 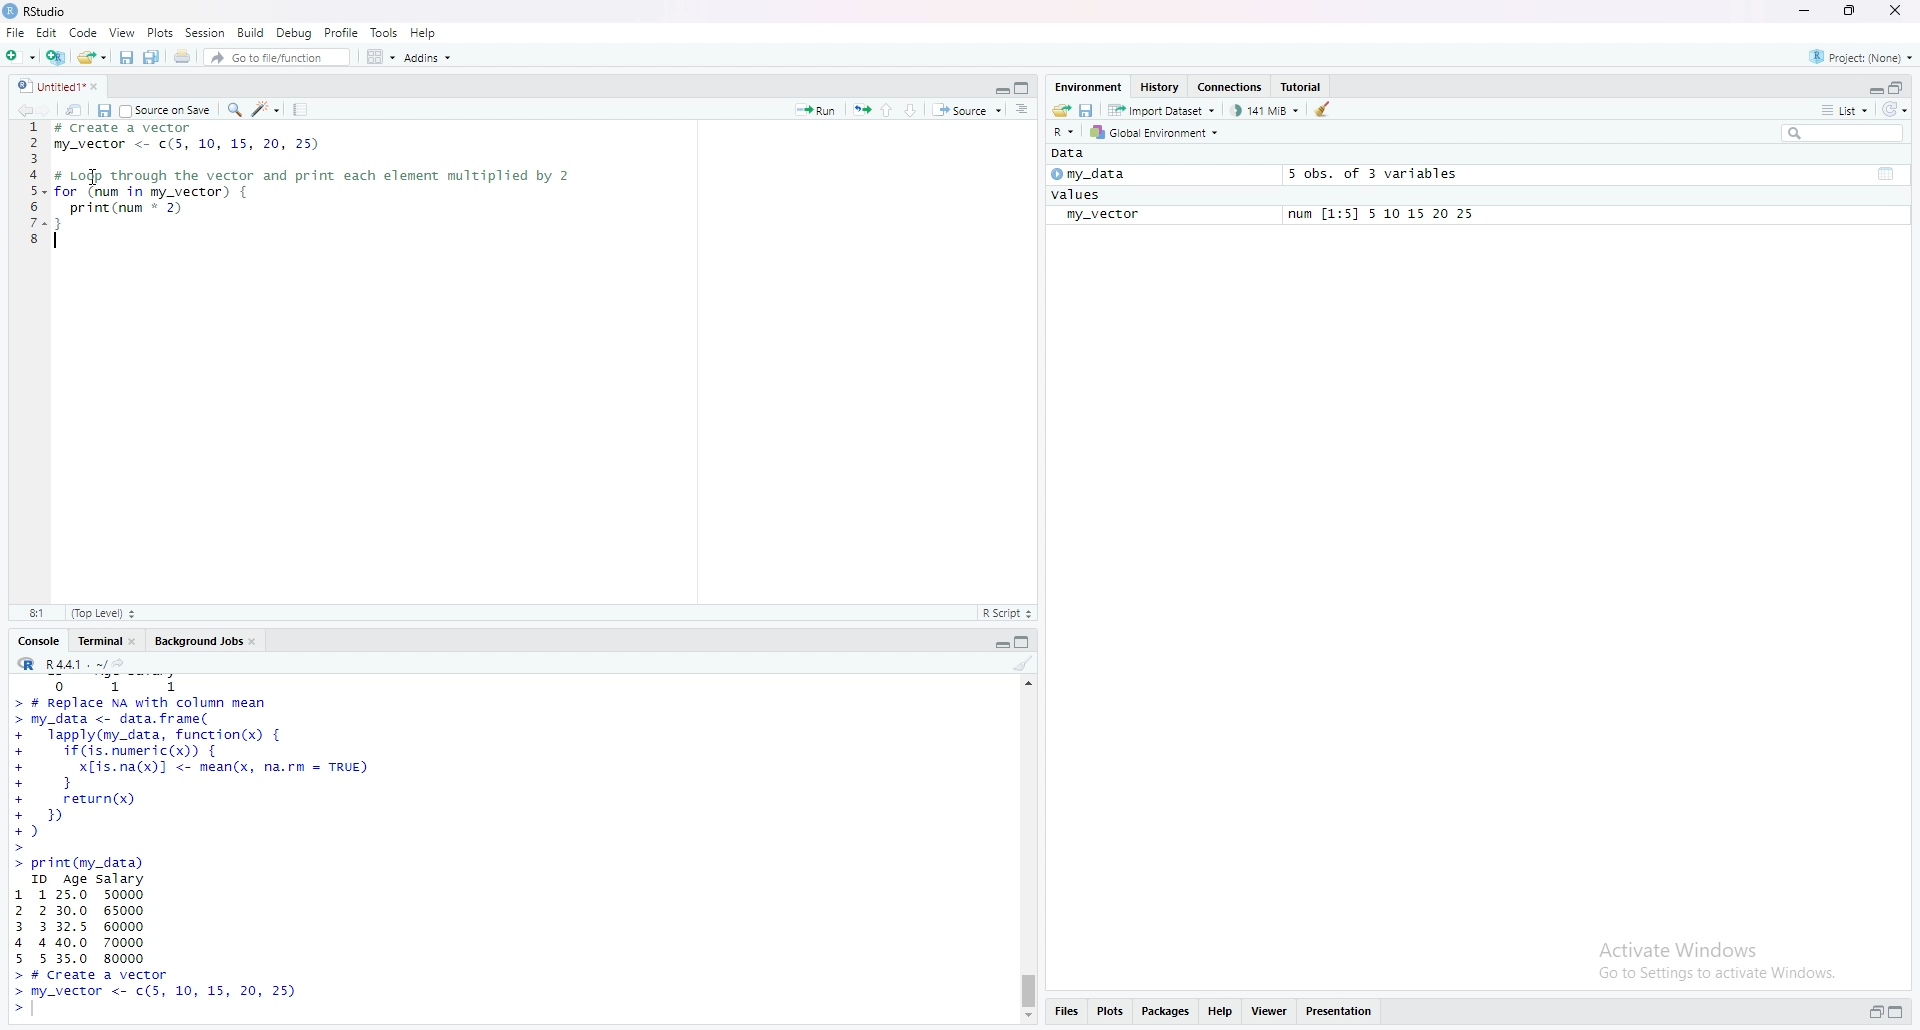 What do you see at coordinates (302, 109) in the screenshot?
I see `compile report` at bounding box center [302, 109].